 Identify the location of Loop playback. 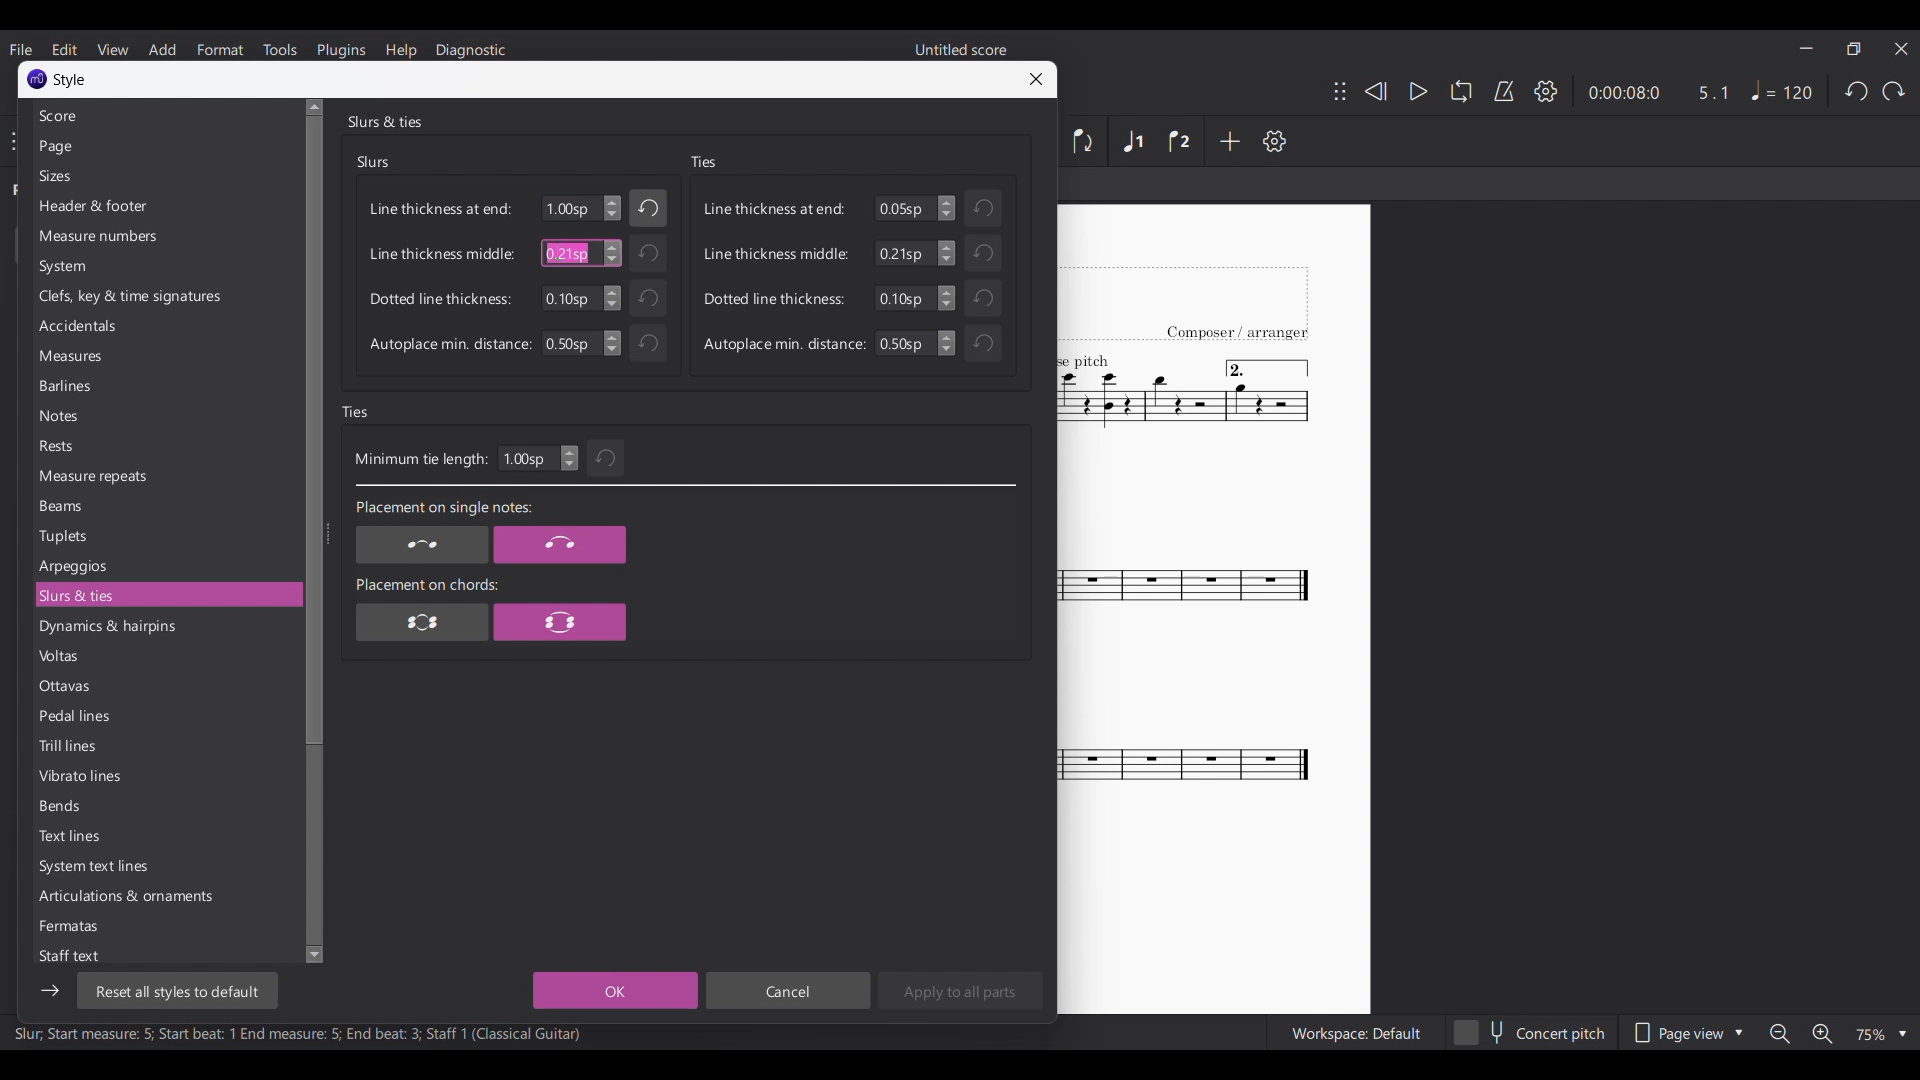
(1461, 91).